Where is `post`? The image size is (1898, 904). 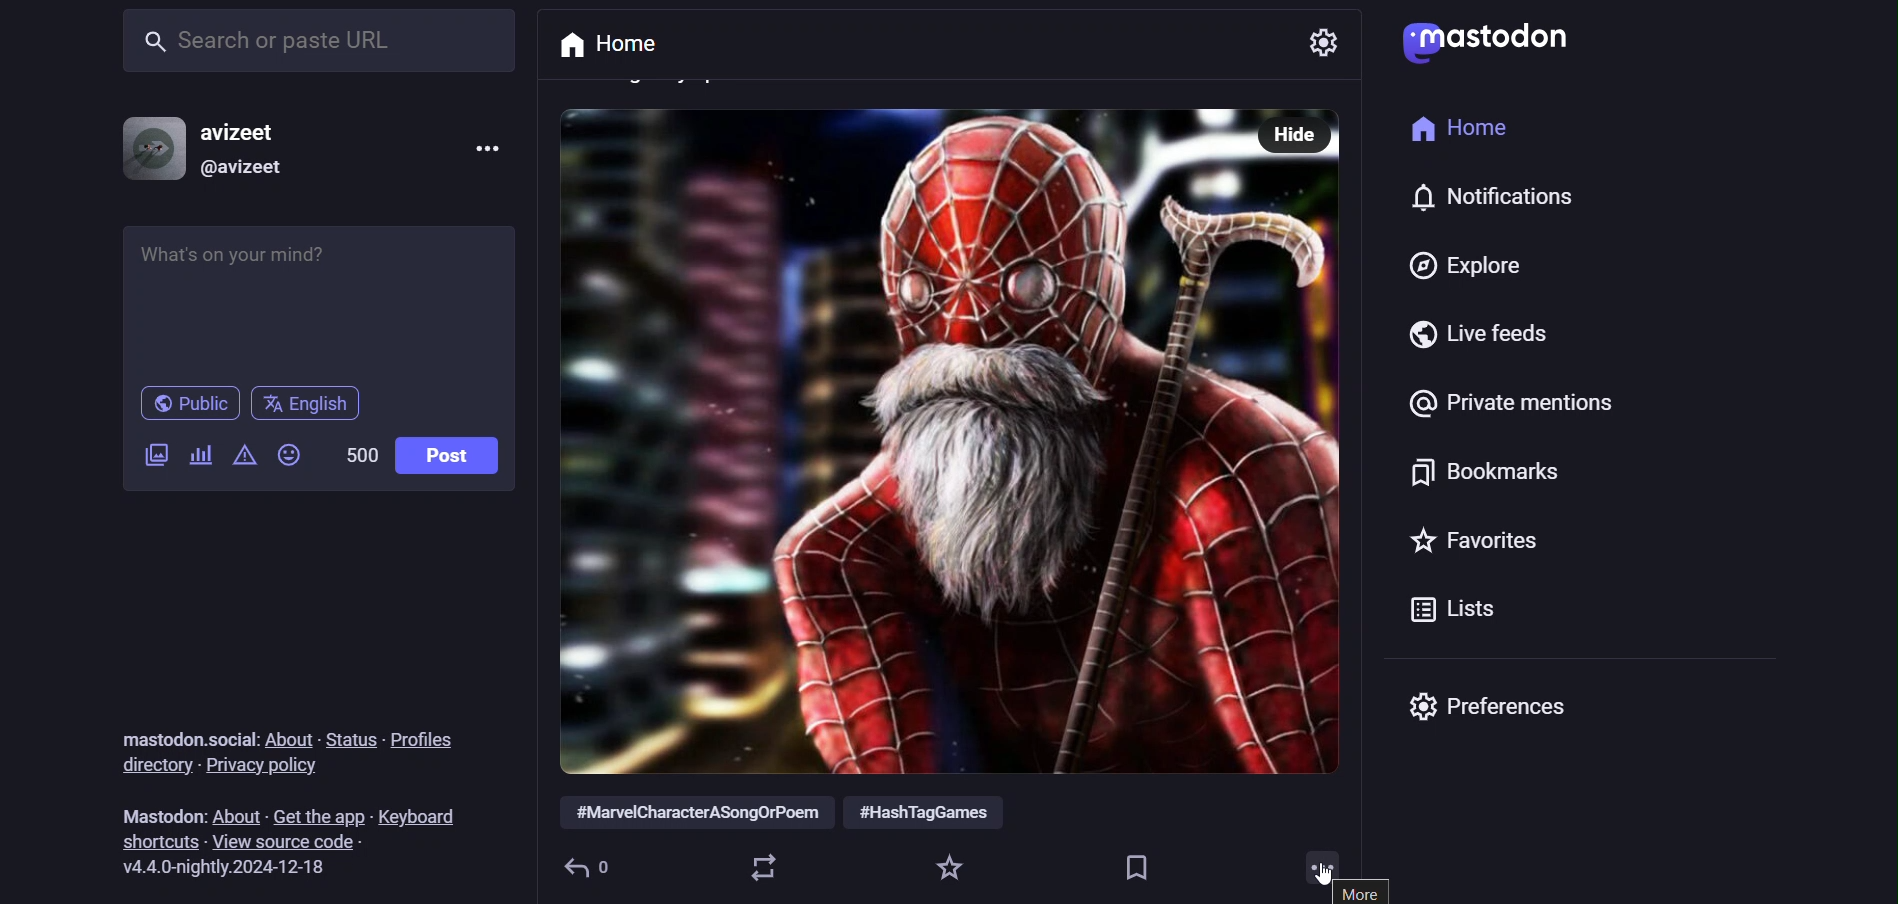 post is located at coordinates (444, 456).